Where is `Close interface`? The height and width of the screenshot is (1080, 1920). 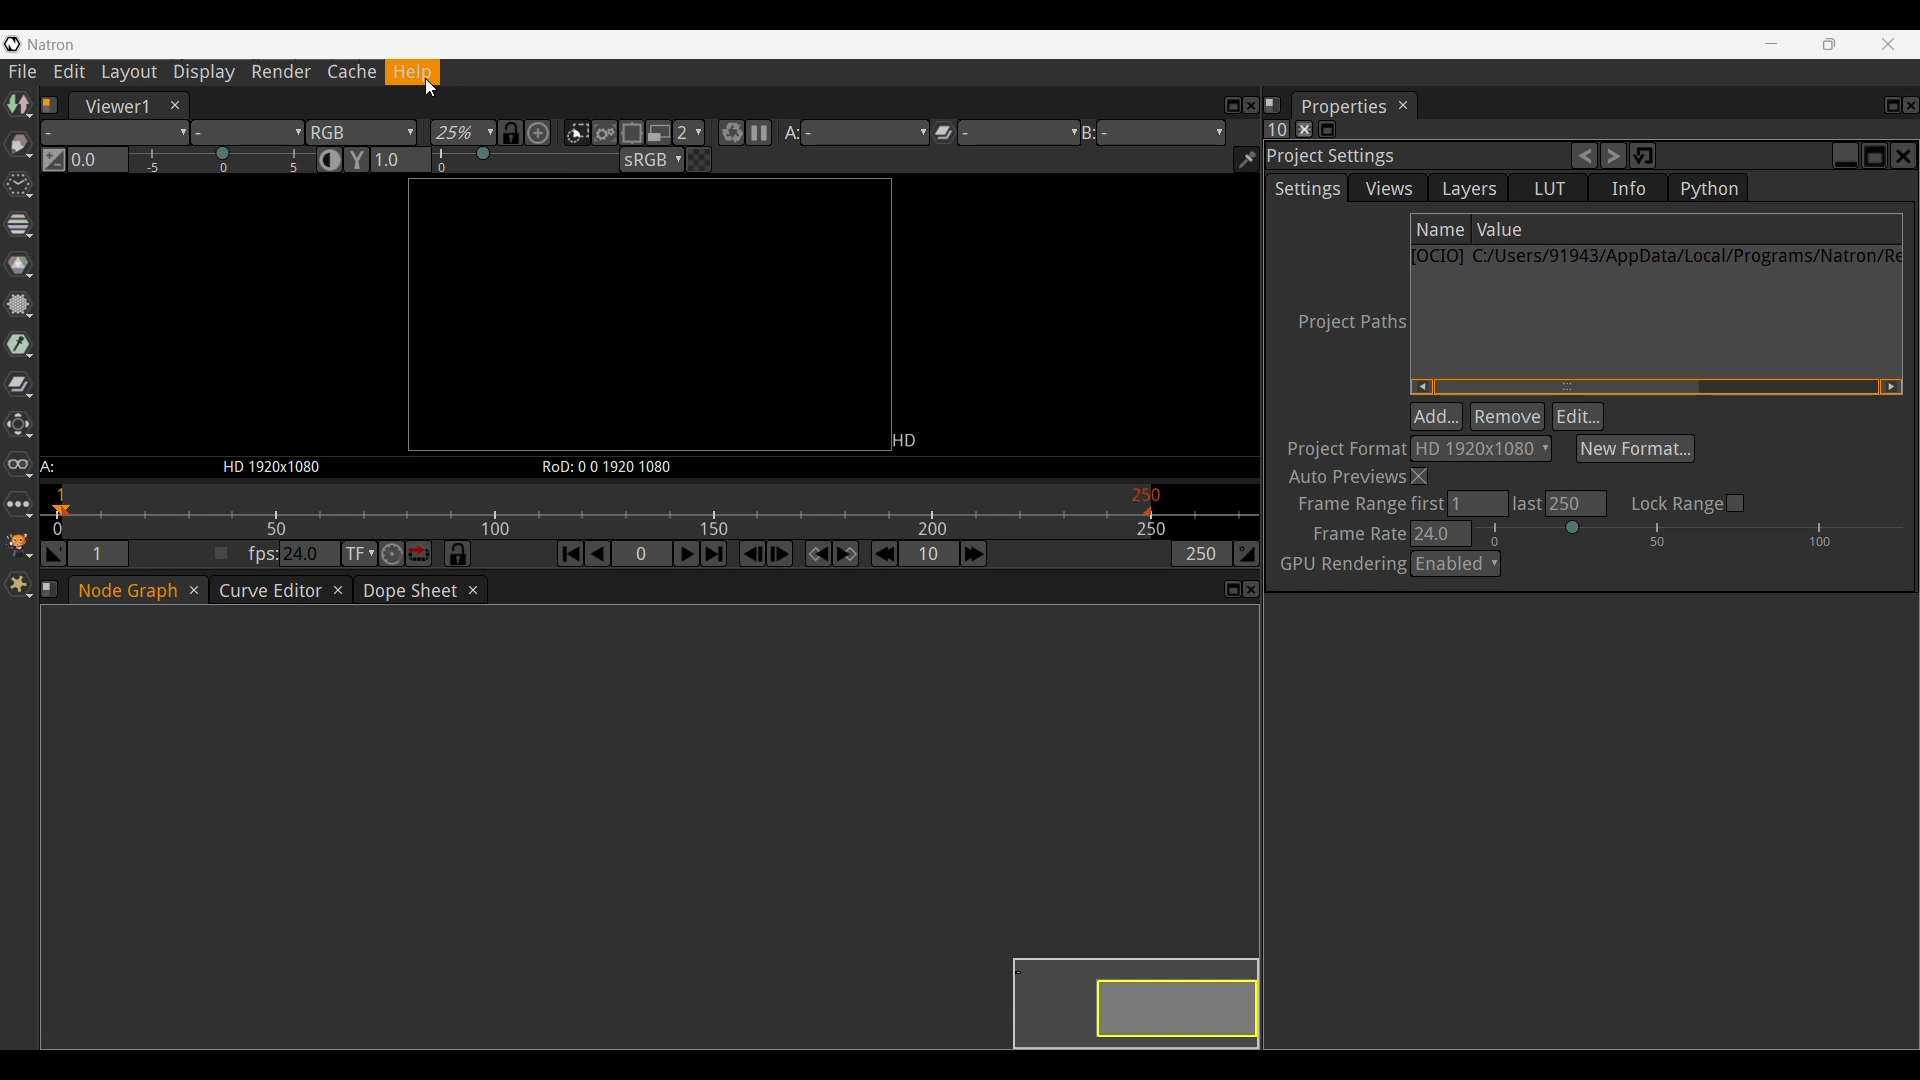 Close interface is located at coordinates (1888, 44).